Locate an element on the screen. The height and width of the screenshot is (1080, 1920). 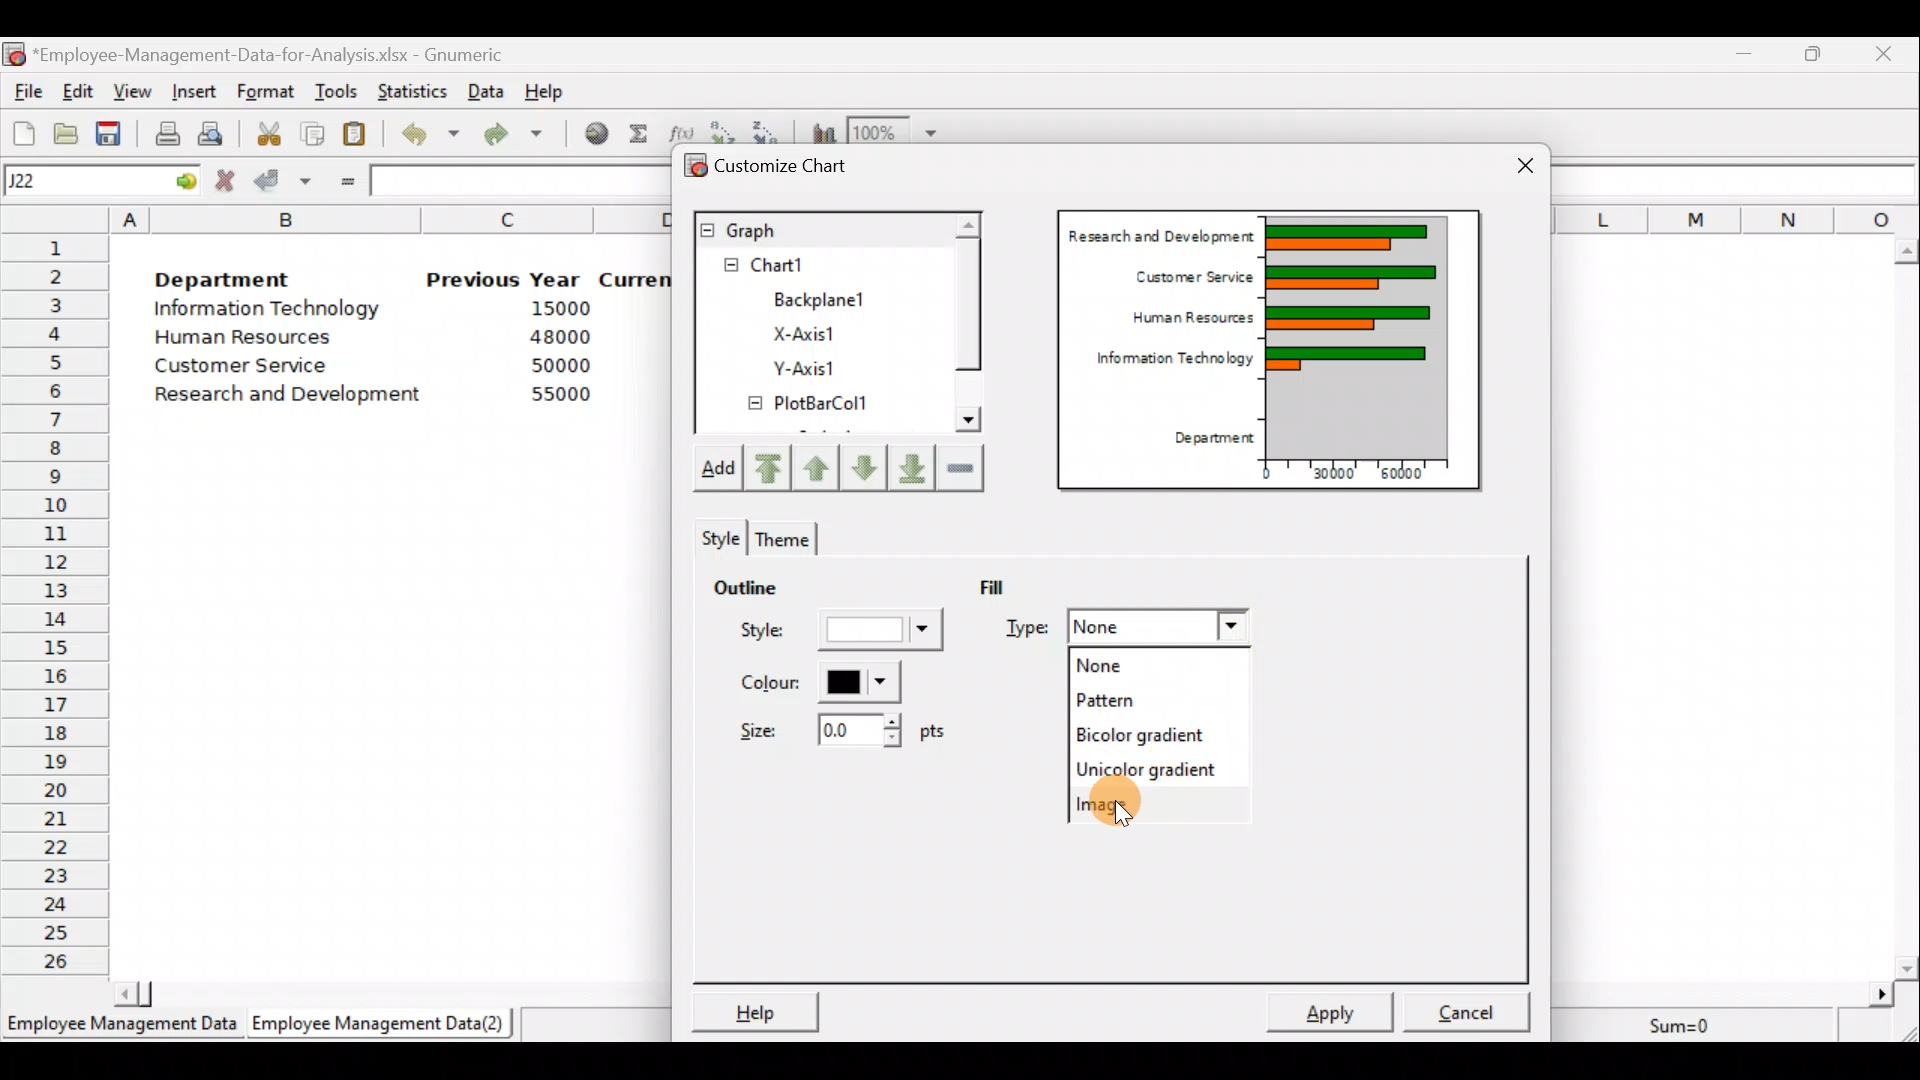
Help is located at coordinates (545, 87).